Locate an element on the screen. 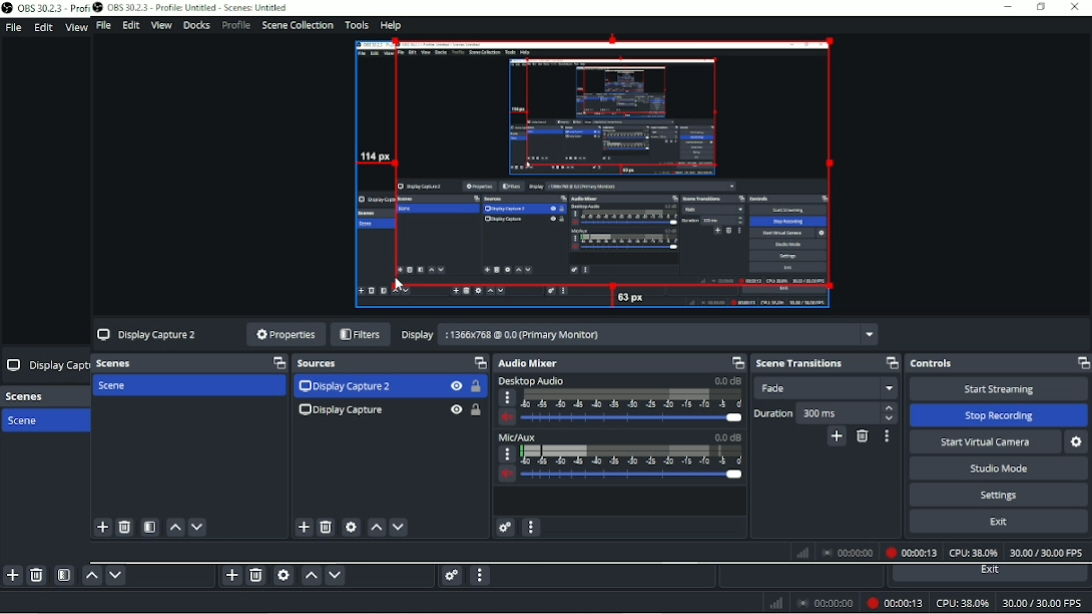 The image size is (1092, 614). Audio mixer menu is located at coordinates (483, 576).